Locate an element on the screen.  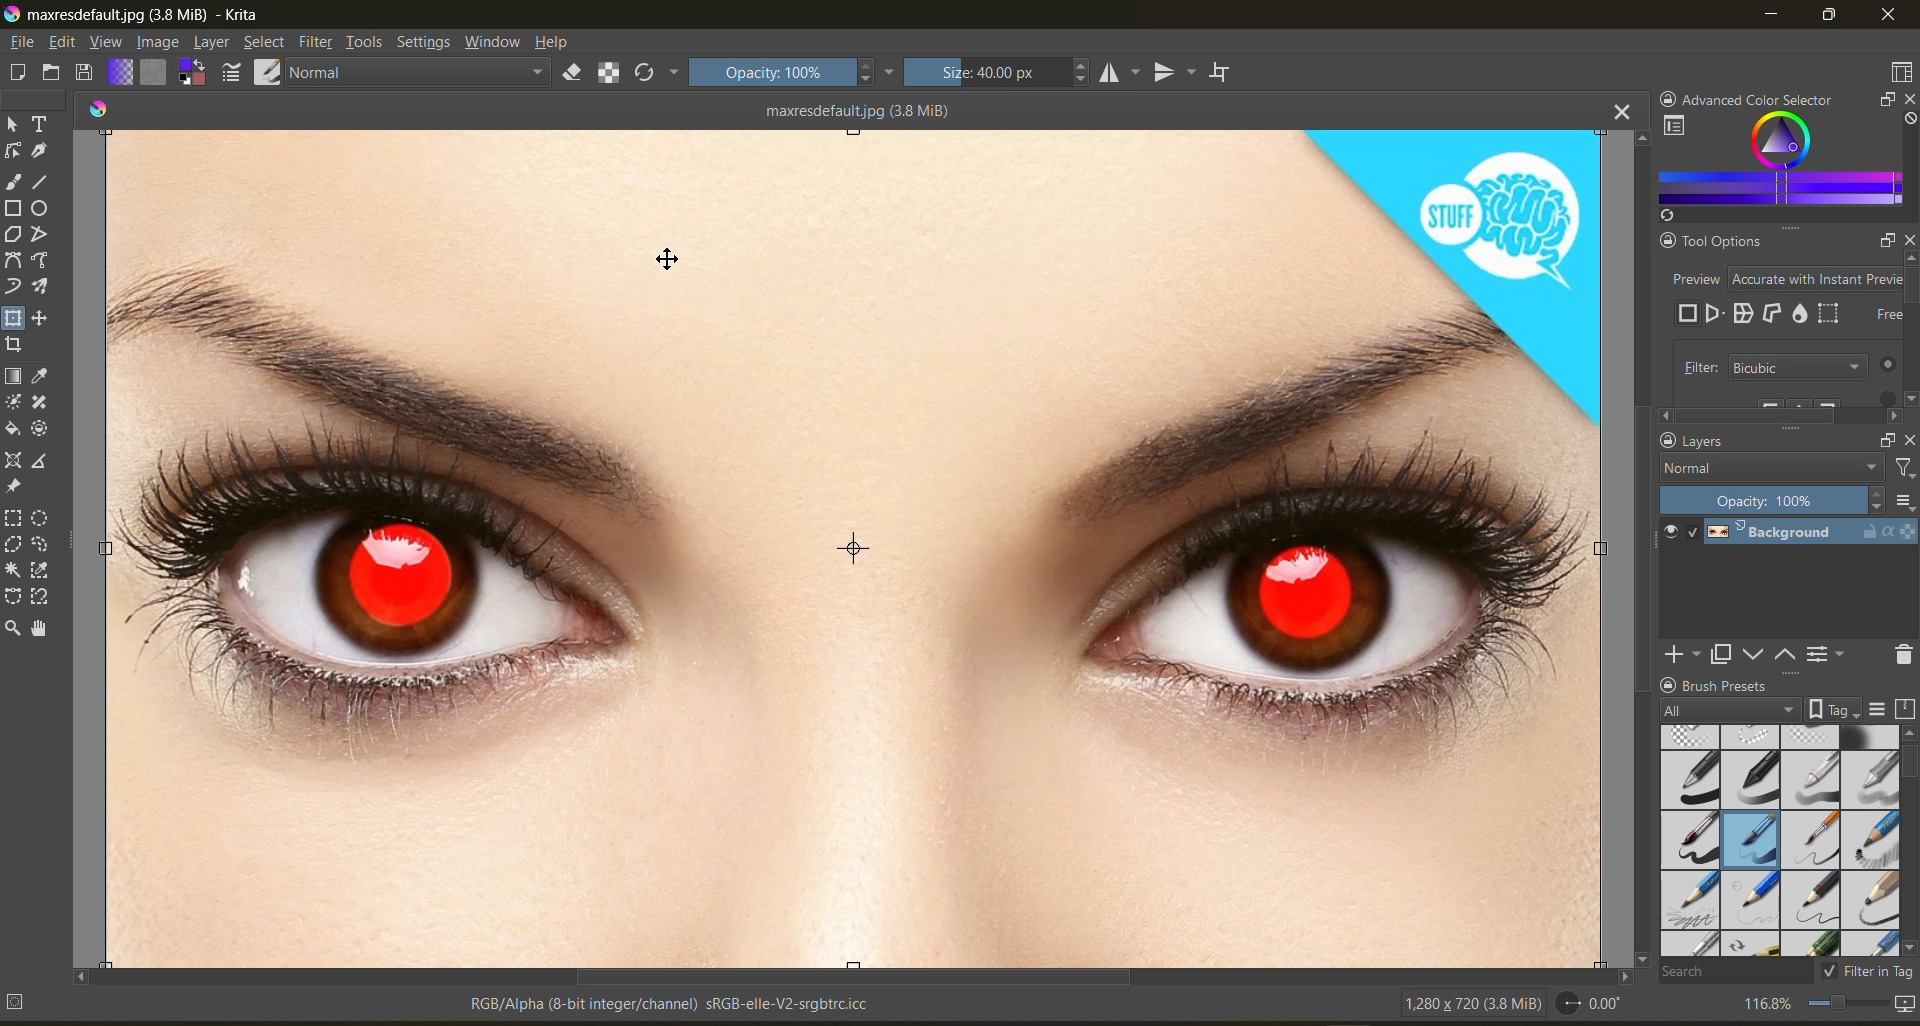
normal is located at coordinates (425, 75).